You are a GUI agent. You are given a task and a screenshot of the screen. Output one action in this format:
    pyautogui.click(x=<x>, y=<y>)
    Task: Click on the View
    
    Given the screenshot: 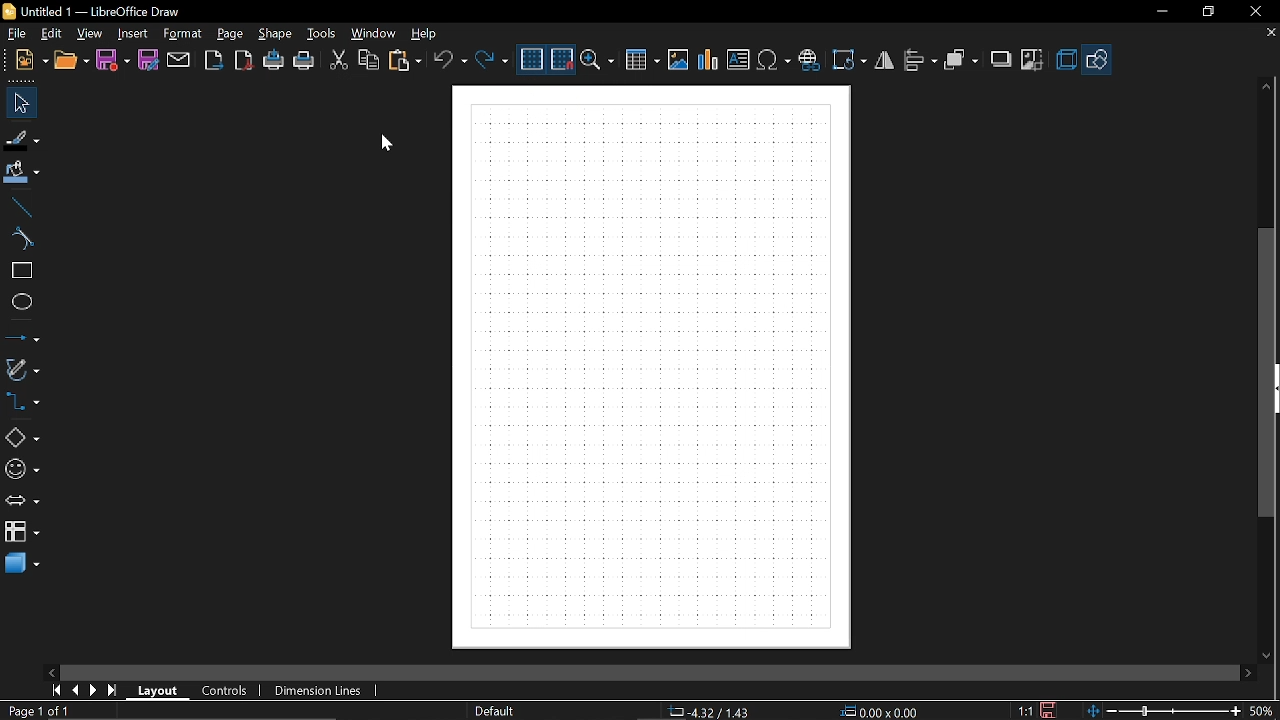 What is the action you would take?
    pyautogui.click(x=86, y=34)
    